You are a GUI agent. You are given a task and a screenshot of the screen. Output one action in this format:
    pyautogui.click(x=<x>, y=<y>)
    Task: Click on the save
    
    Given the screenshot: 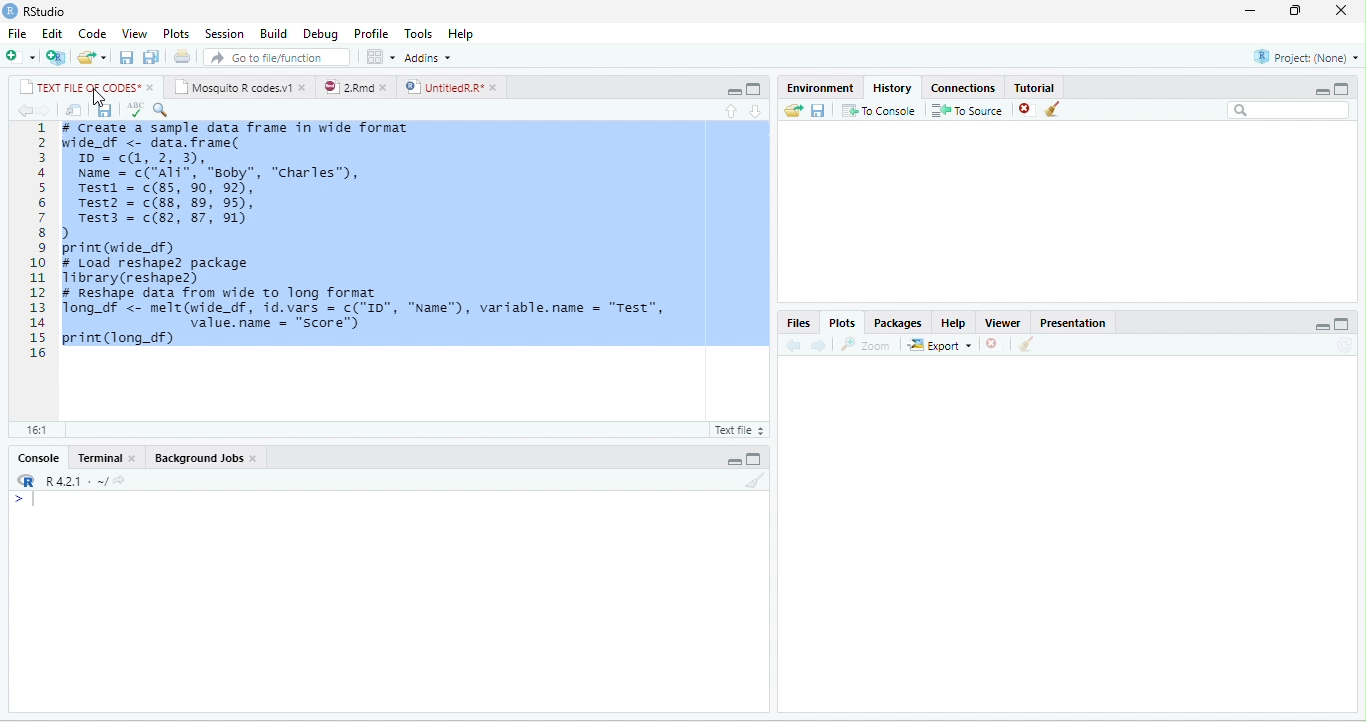 What is the action you would take?
    pyautogui.click(x=128, y=57)
    